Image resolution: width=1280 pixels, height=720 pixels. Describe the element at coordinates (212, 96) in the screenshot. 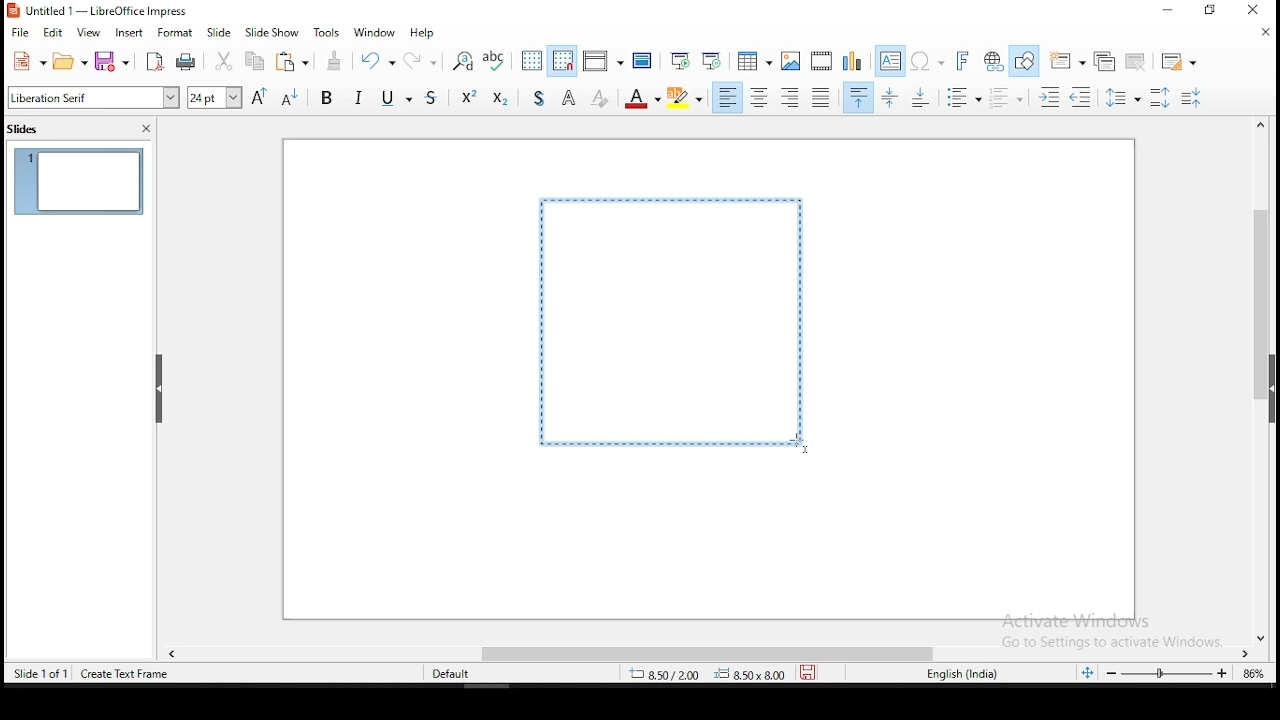

I see `font size` at that location.